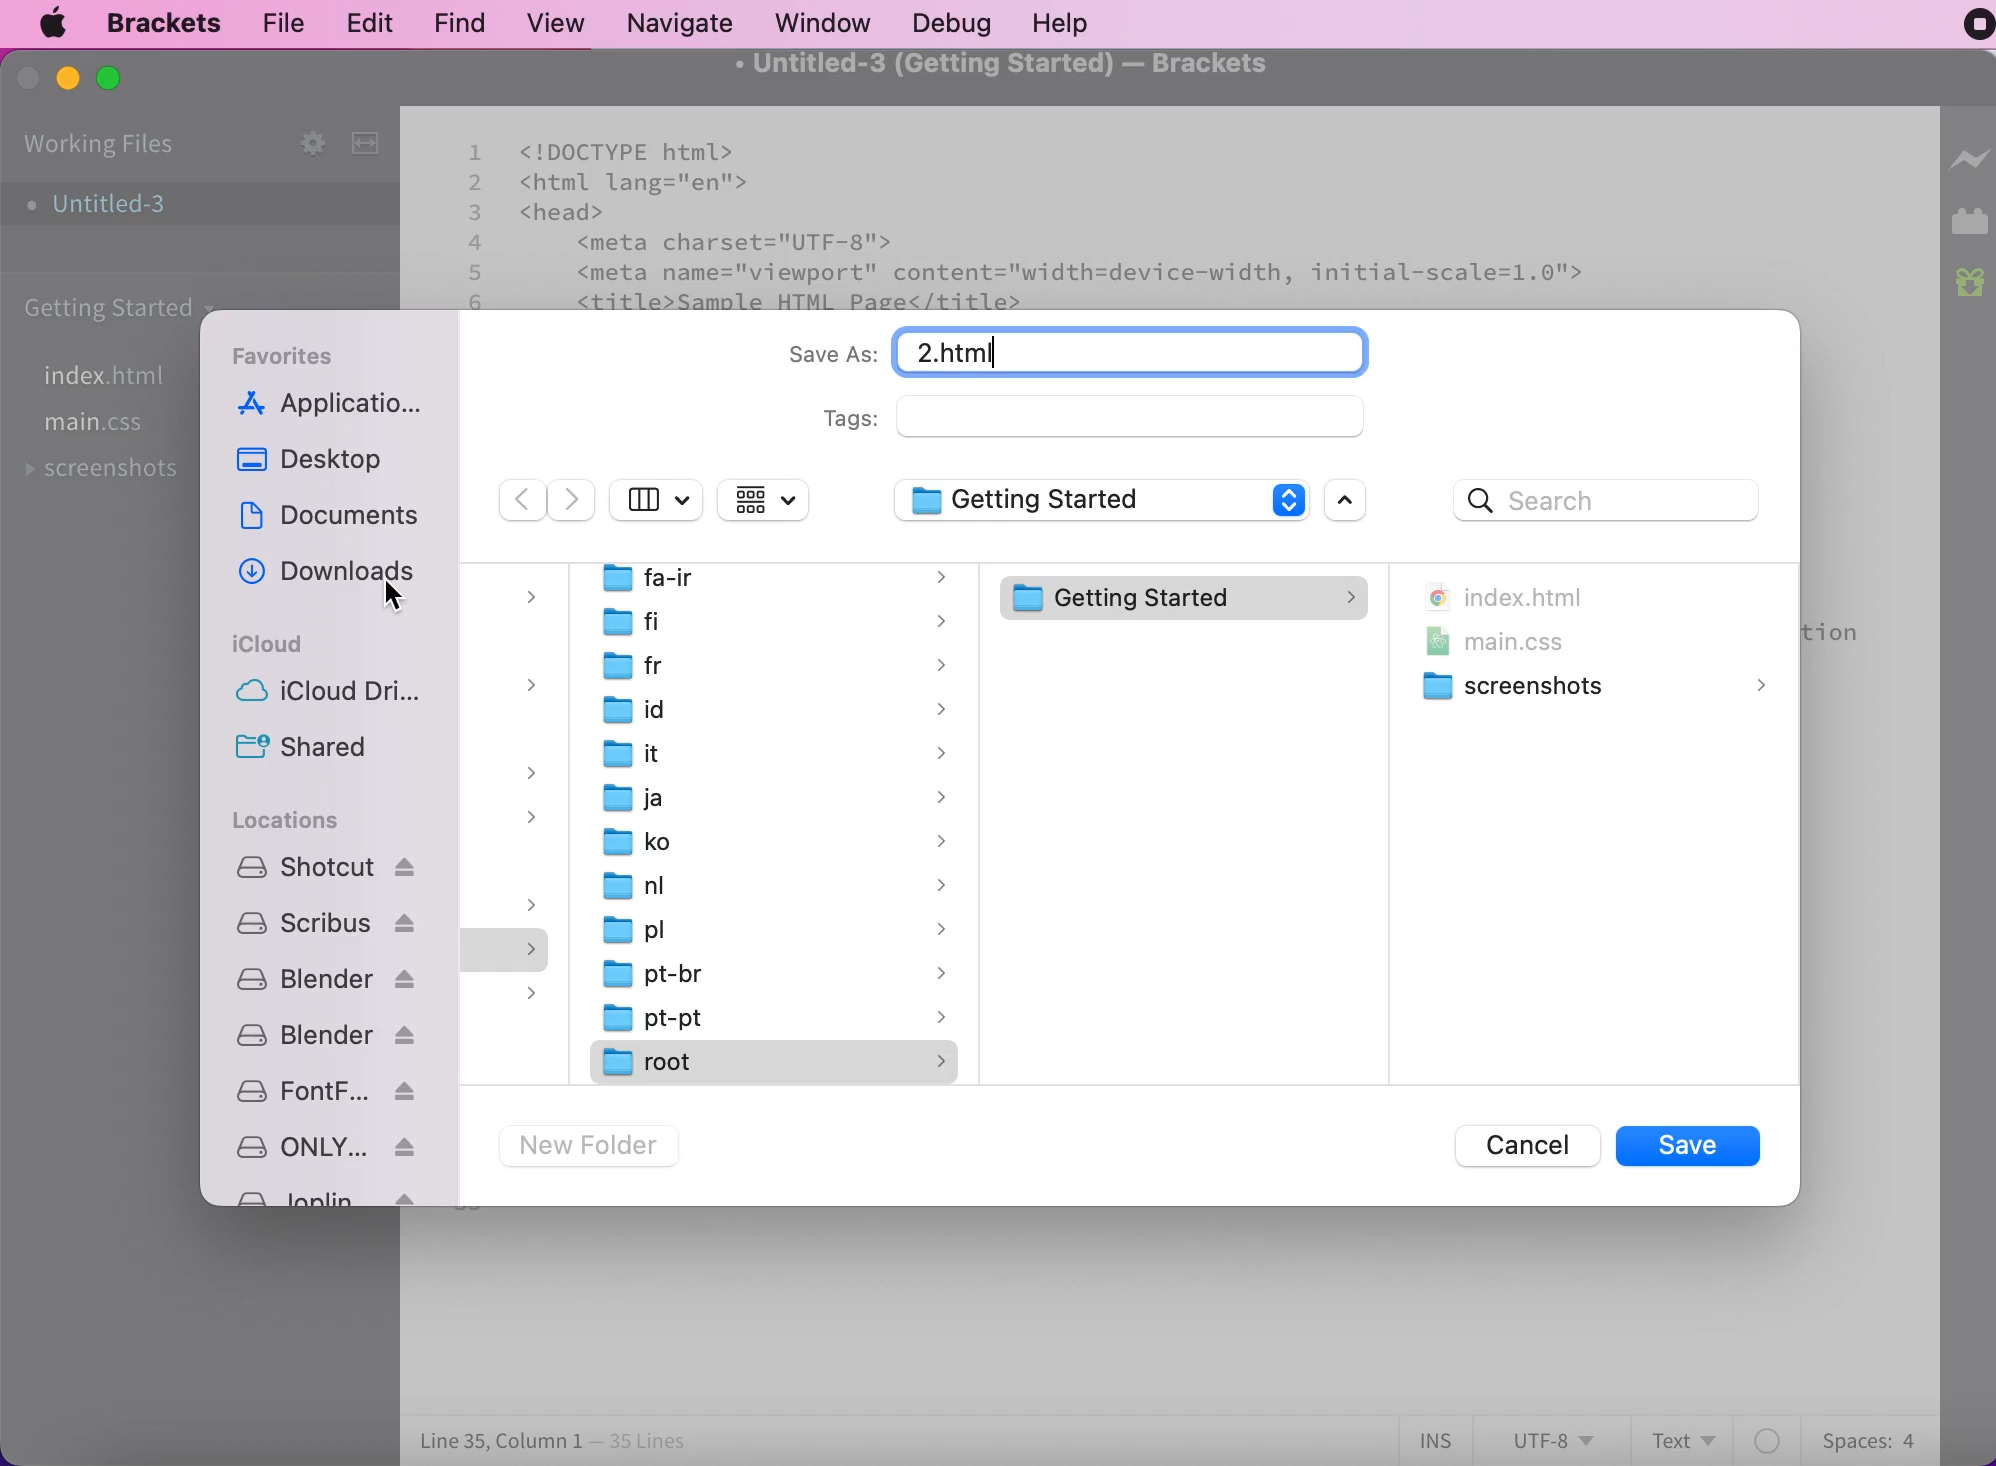 The width and height of the screenshot is (1996, 1466). I want to click on dropdown, so click(531, 904).